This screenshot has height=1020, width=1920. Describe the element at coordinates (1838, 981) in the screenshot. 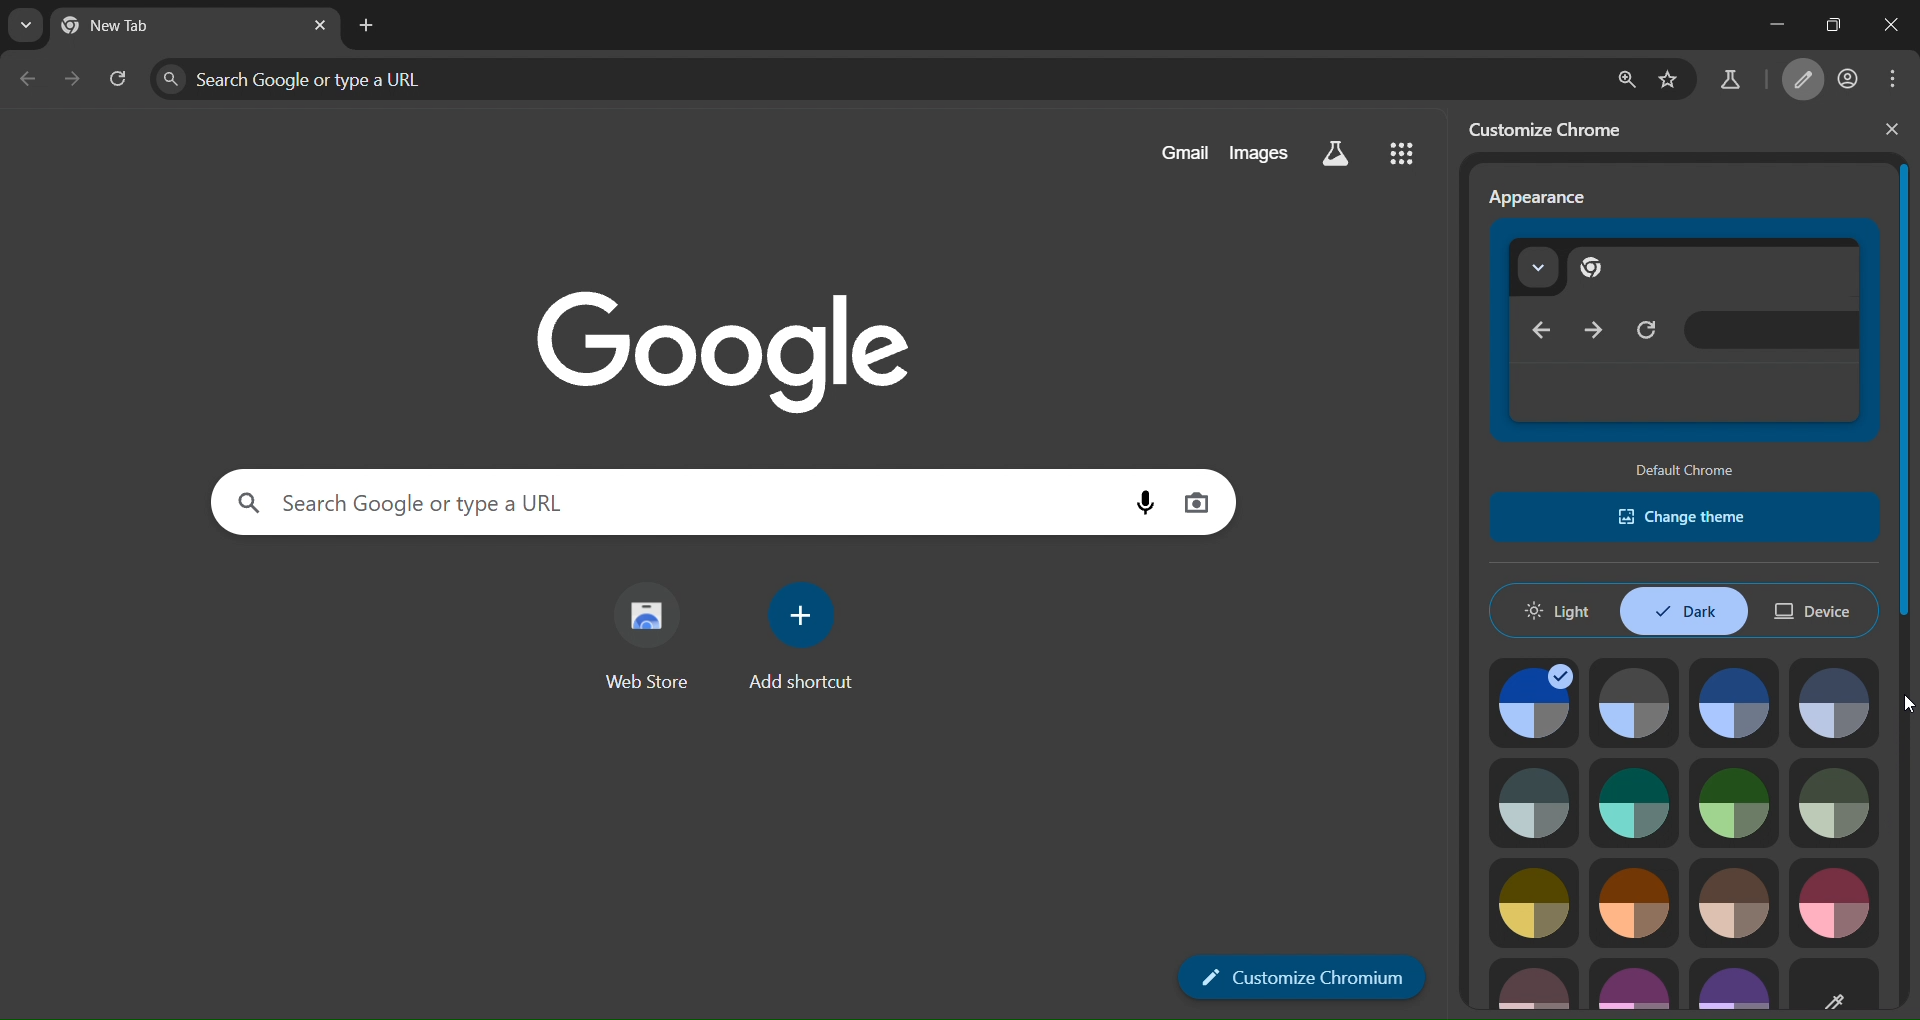

I see `Customize theme` at that location.